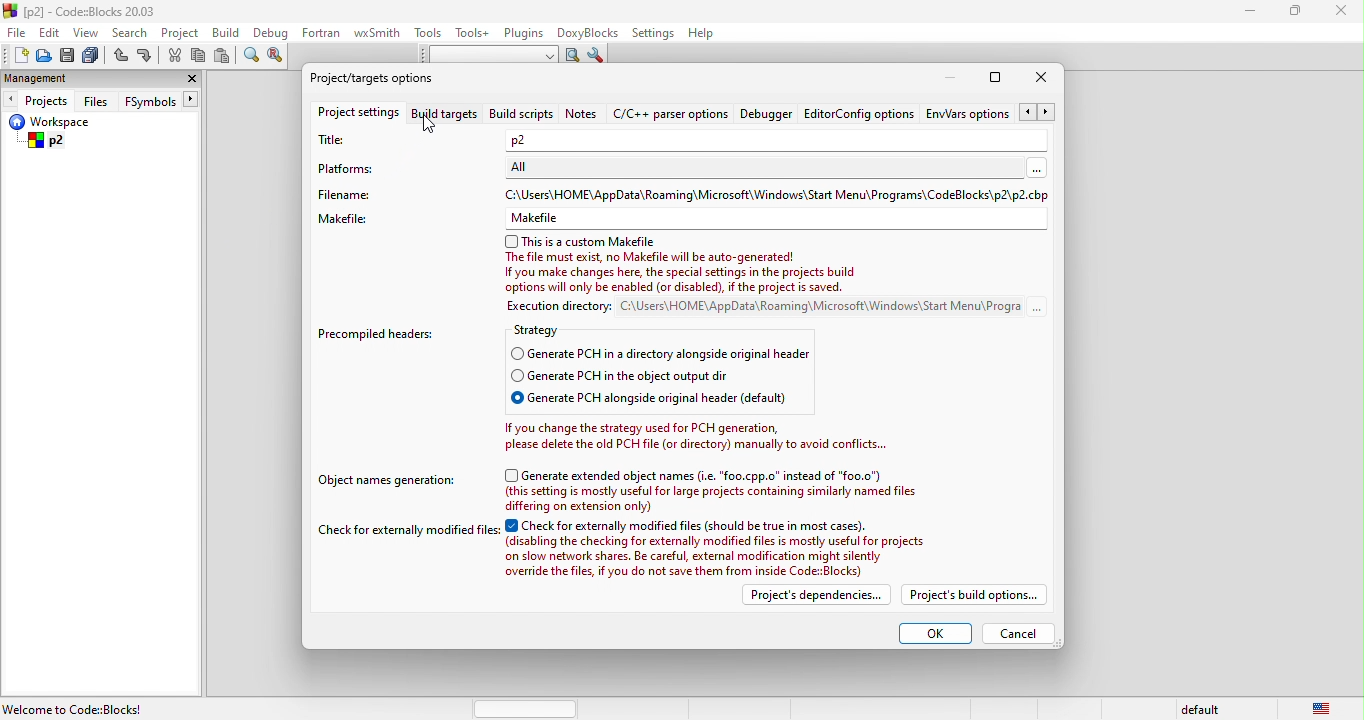  Describe the element at coordinates (52, 31) in the screenshot. I see `edit` at that location.